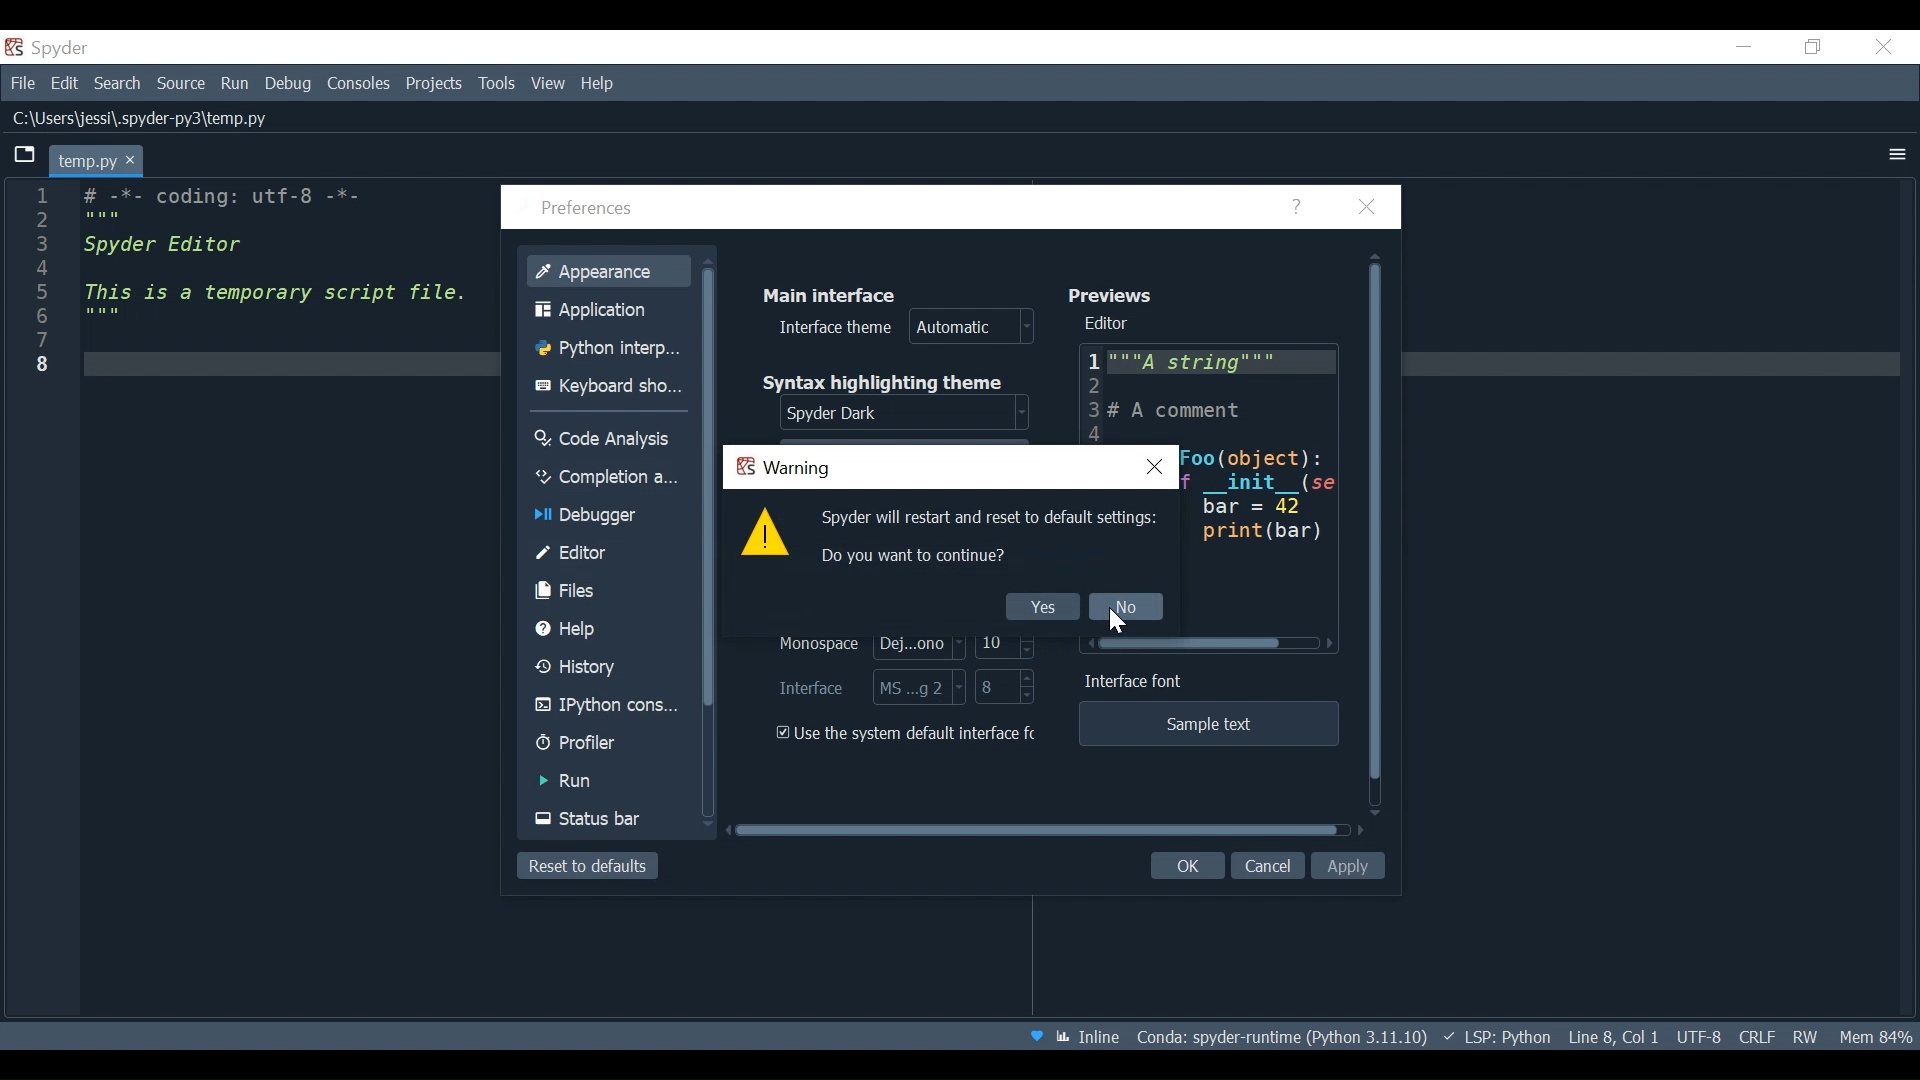 This screenshot has width=1920, height=1080. I want to click on Close, so click(1156, 466).